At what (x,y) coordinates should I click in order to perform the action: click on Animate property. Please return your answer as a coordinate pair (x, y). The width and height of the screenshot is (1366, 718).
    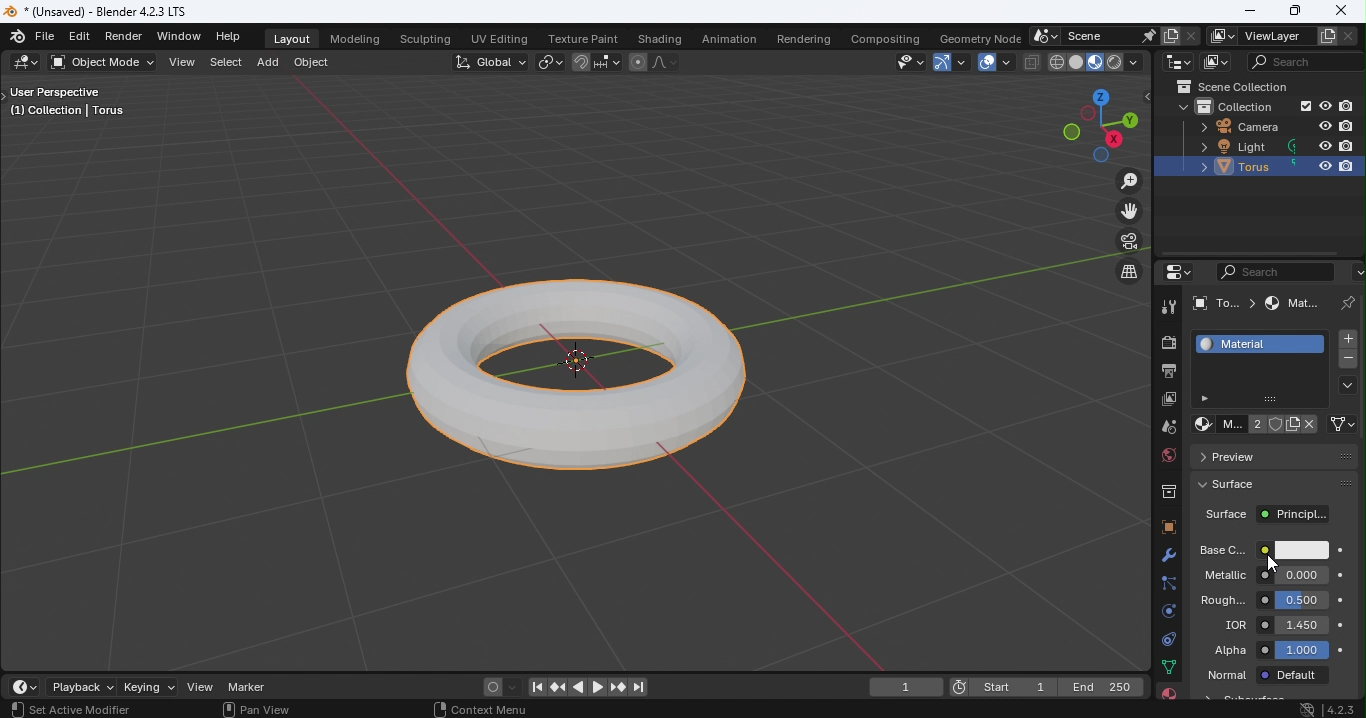
    Looking at the image, I should click on (1339, 601).